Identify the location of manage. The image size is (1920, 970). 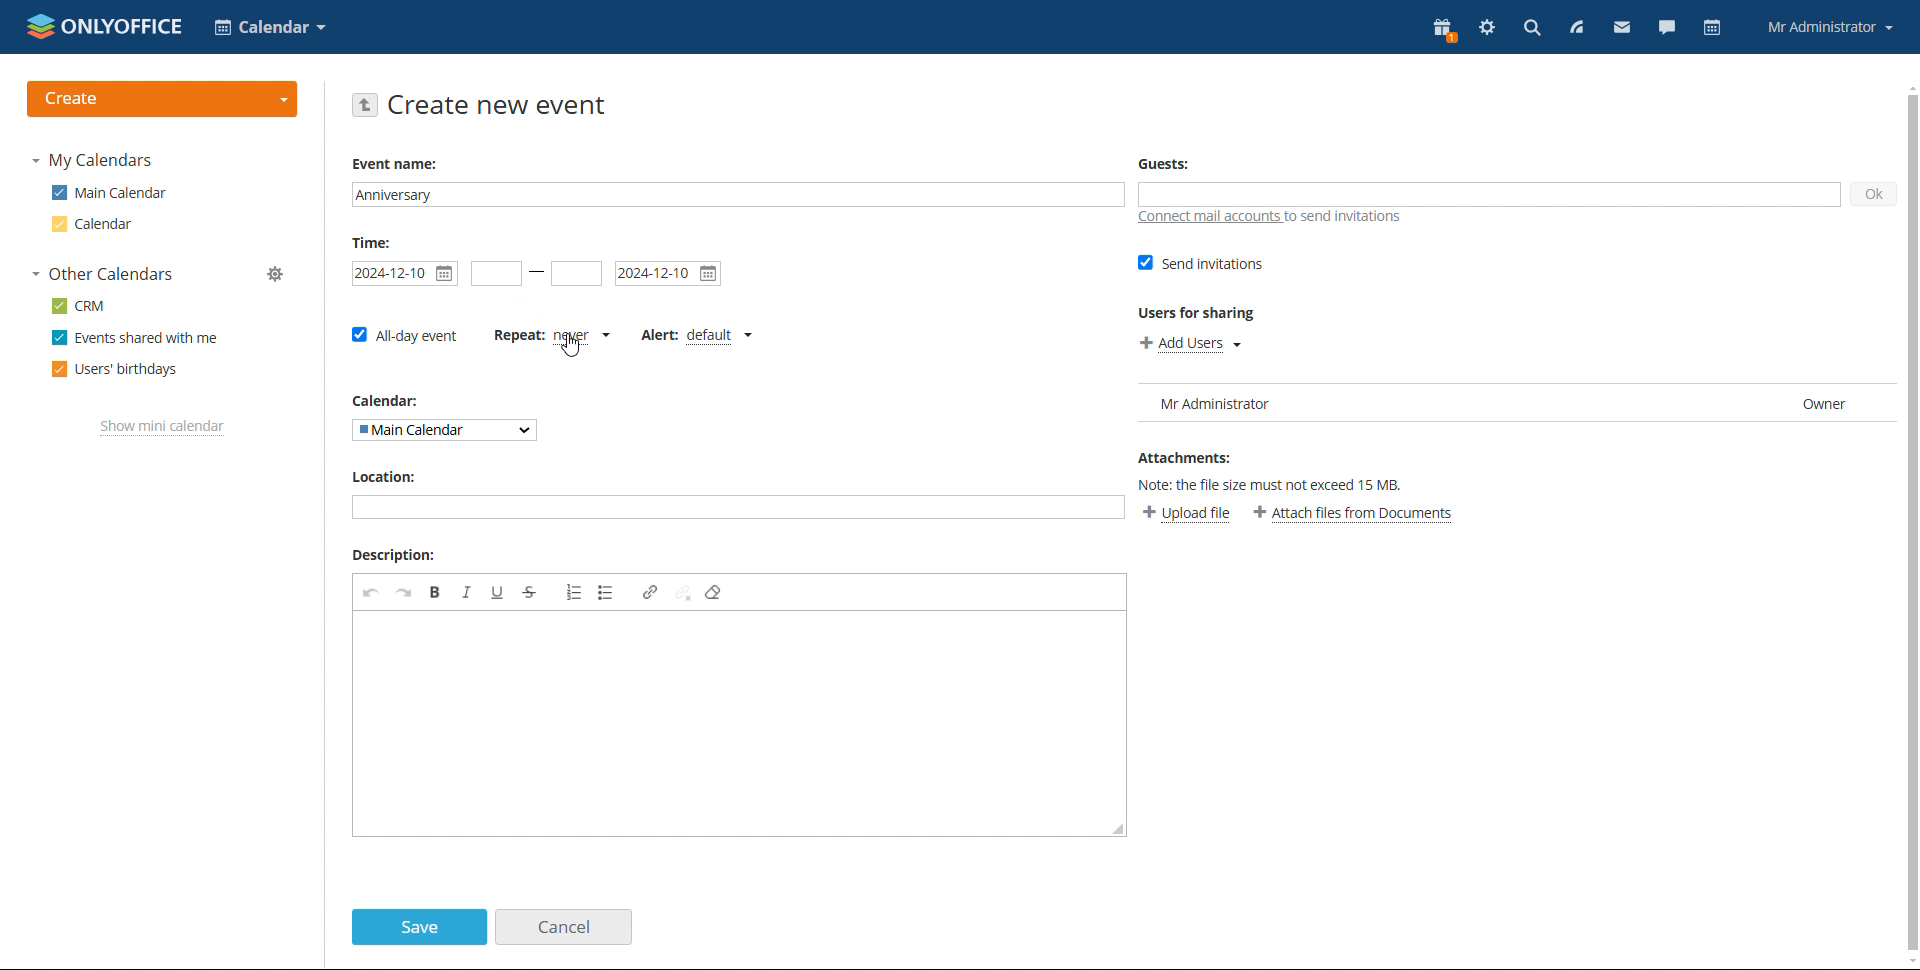
(276, 274).